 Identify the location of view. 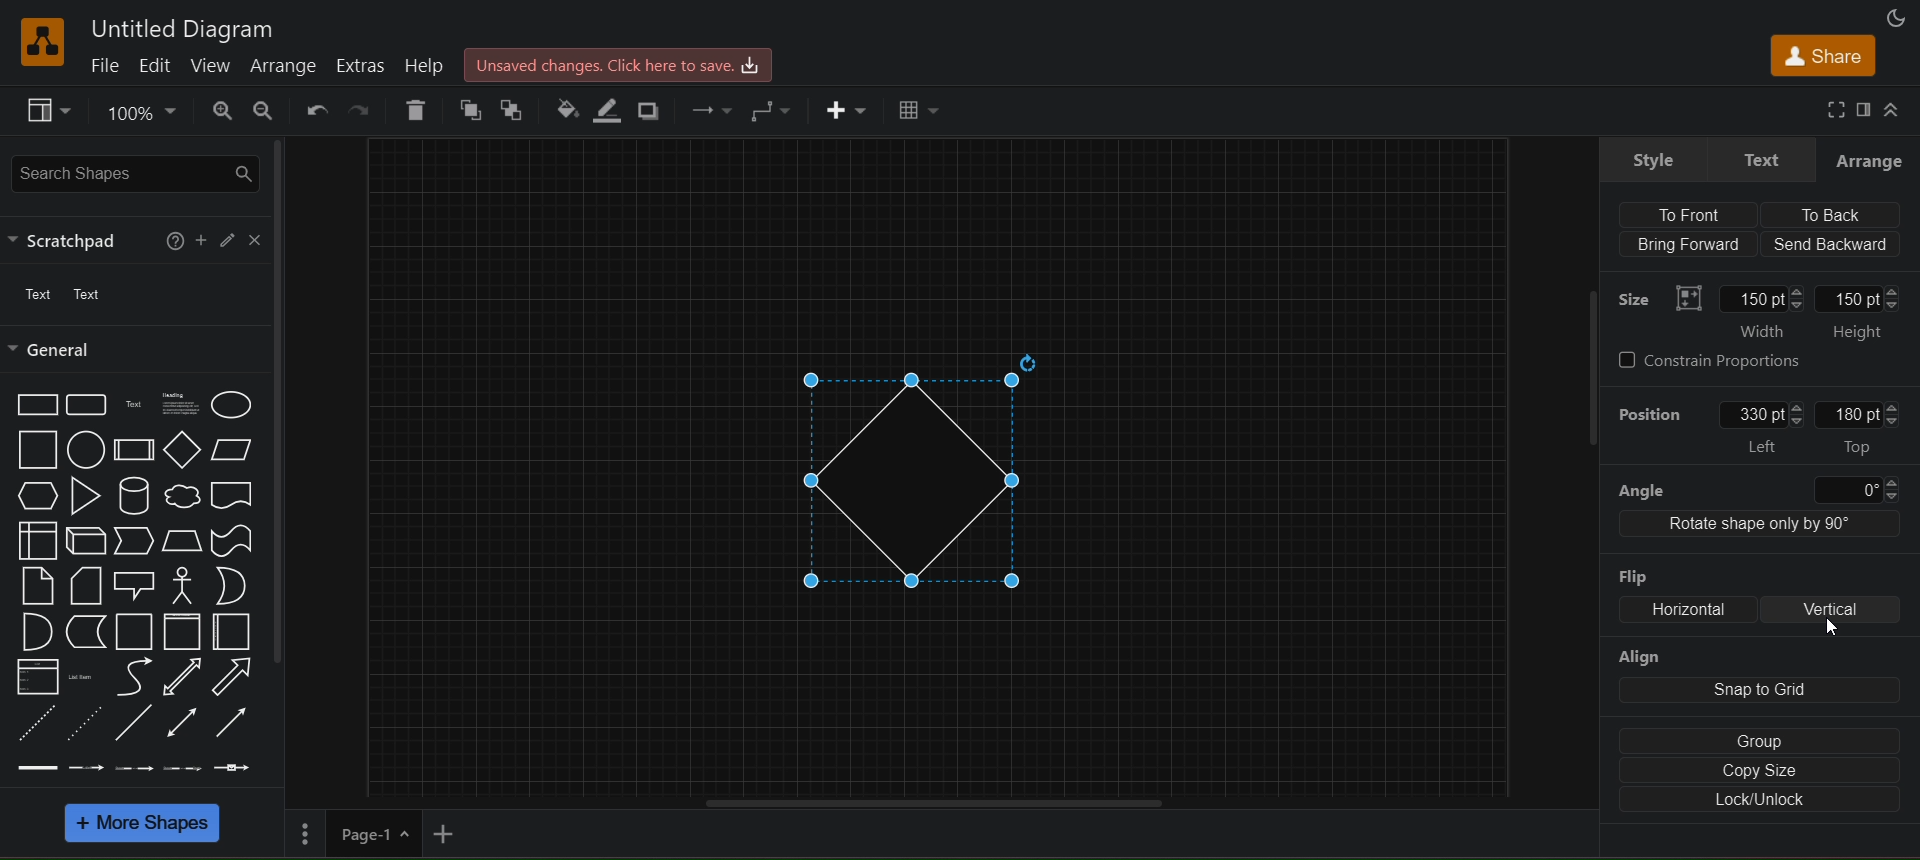
(217, 66).